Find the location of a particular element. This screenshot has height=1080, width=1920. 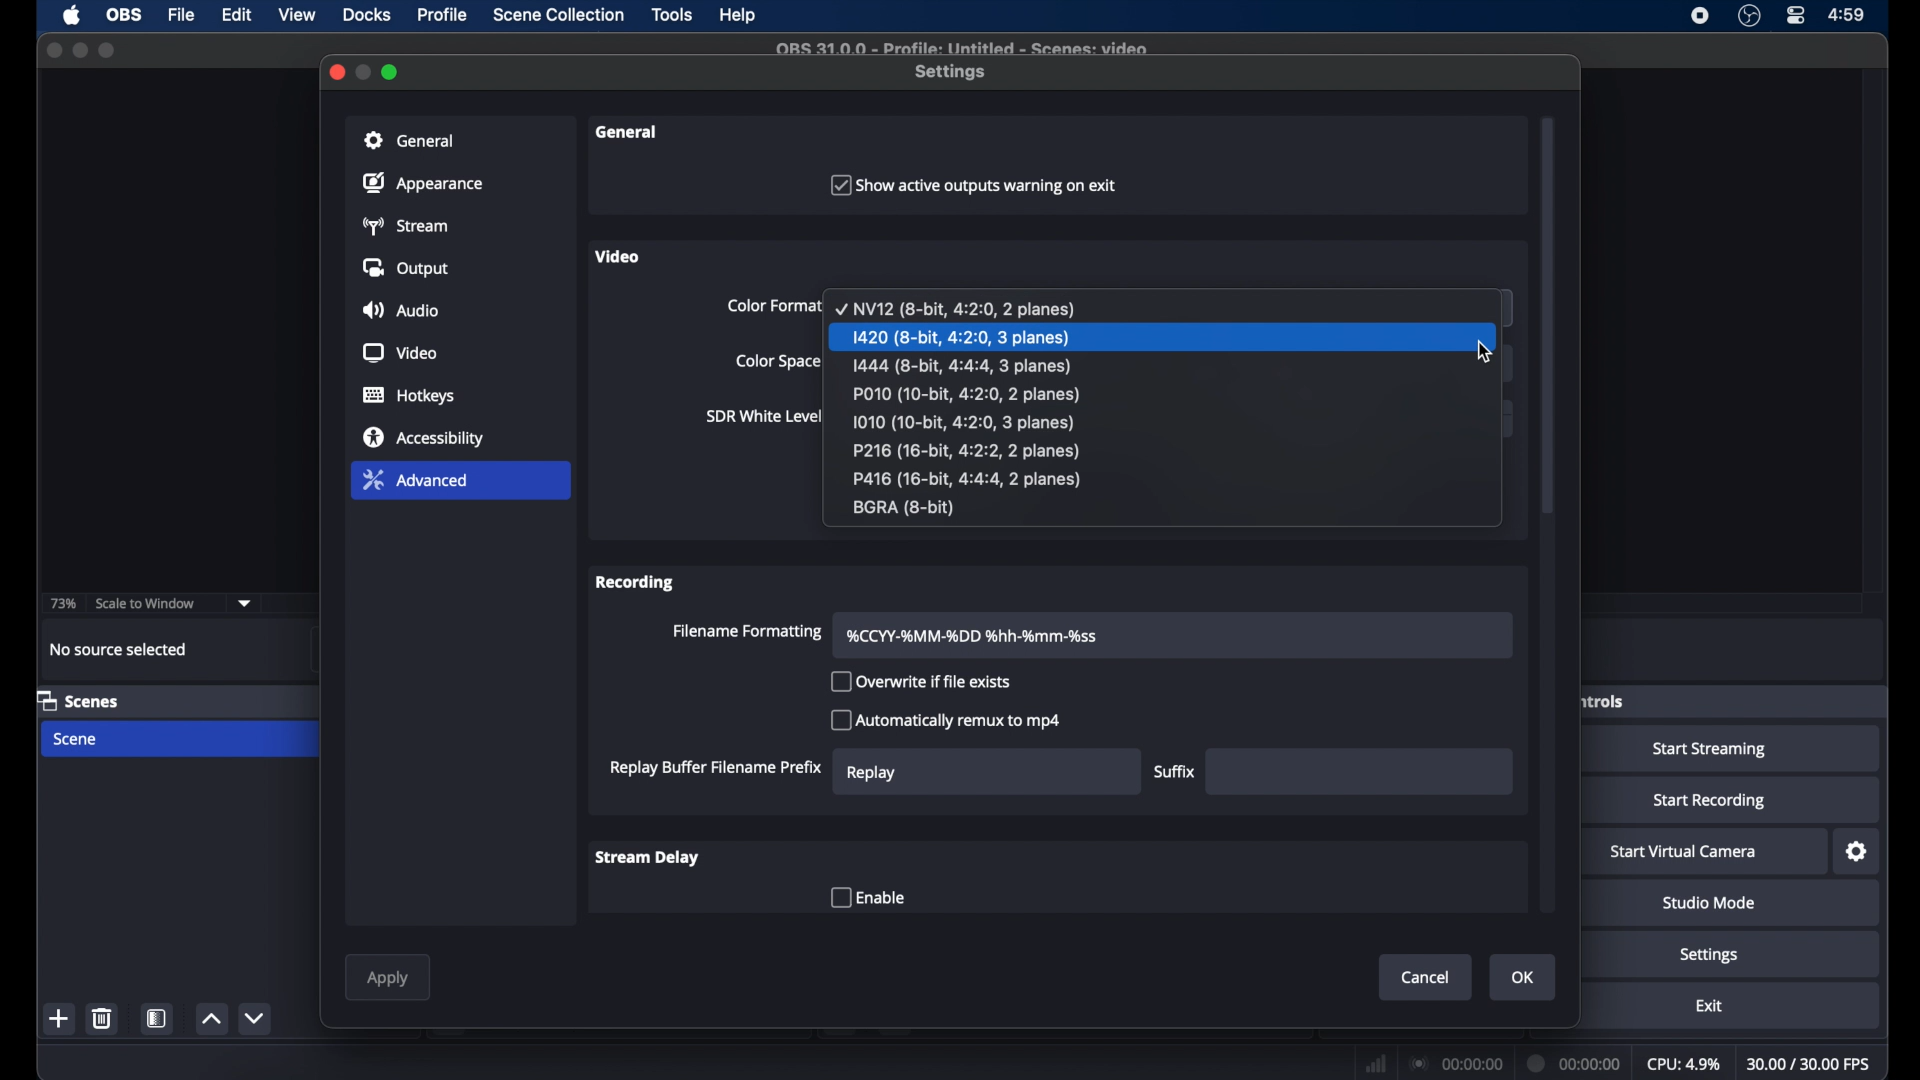

NV12 (8-bit, 4:2:0, 2 planes) is located at coordinates (958, 307).